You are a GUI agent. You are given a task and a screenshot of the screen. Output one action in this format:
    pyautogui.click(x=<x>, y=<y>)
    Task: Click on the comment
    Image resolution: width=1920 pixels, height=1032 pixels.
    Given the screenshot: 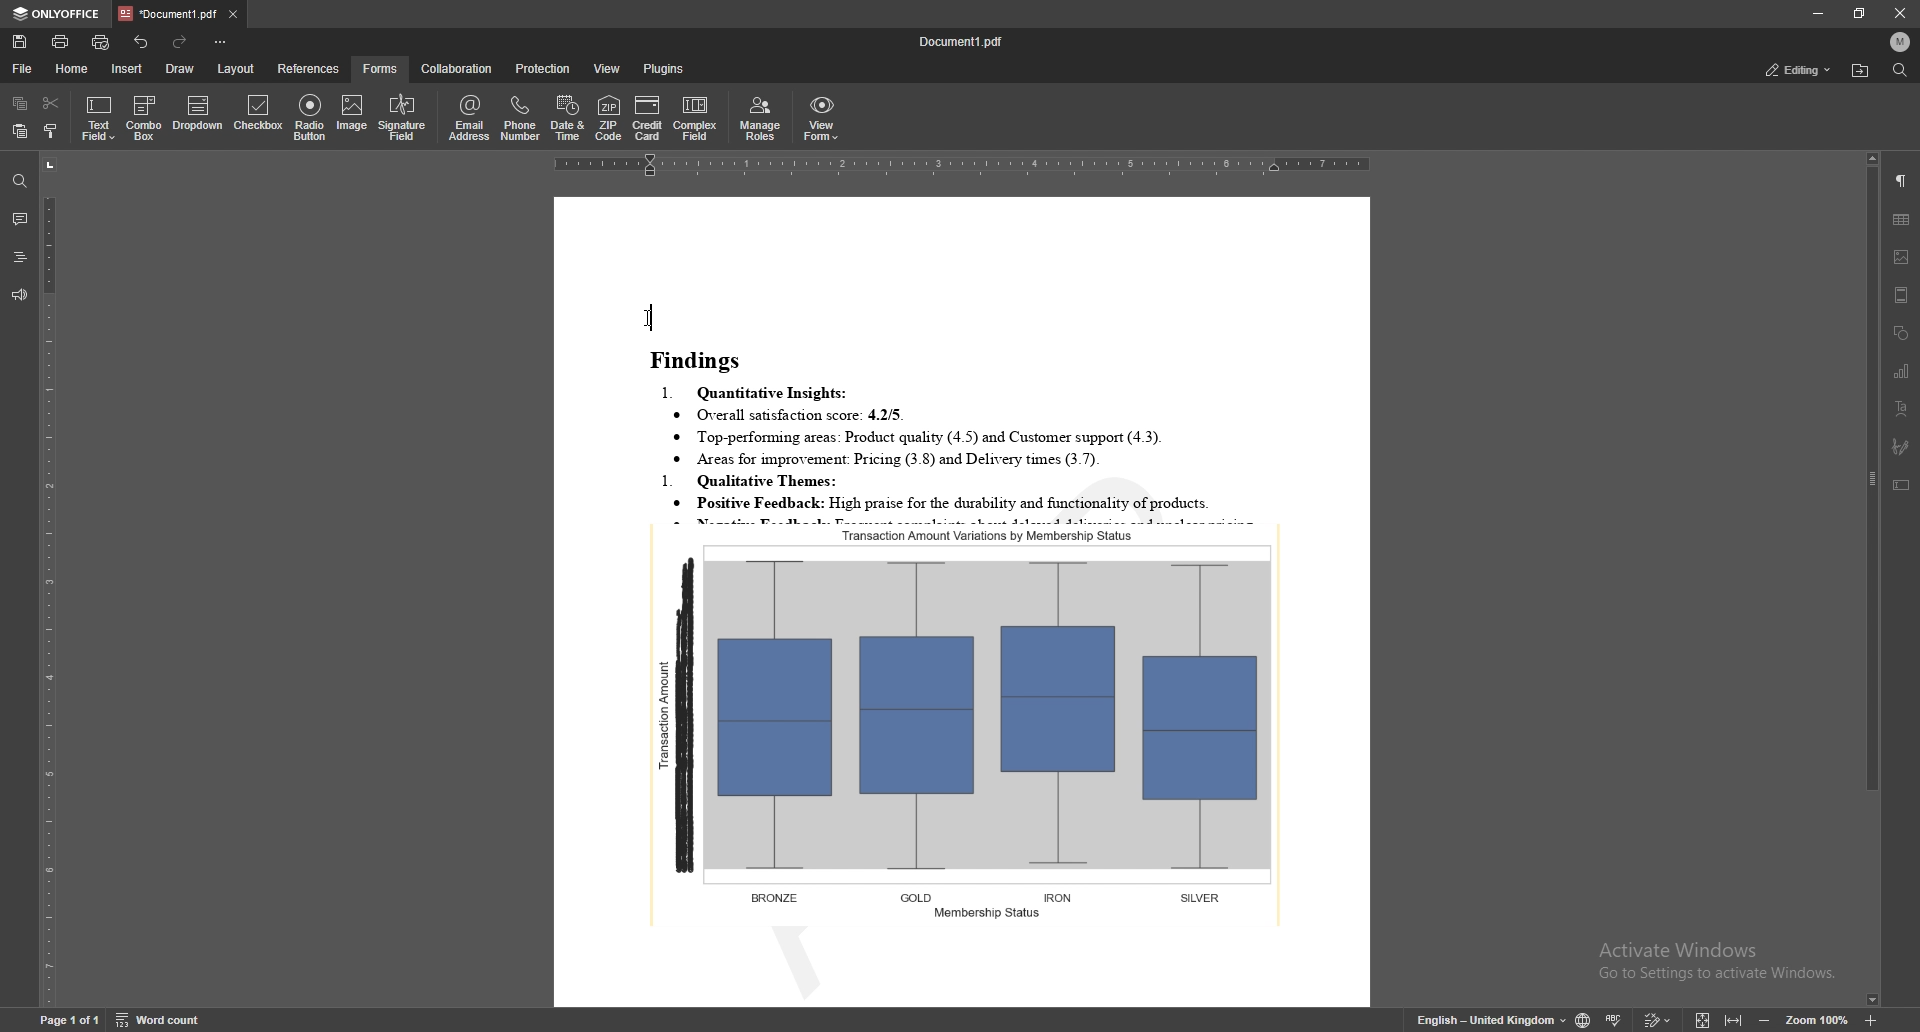 What is the action you would take?
    pyautogui.click(x=19, y=219)
    